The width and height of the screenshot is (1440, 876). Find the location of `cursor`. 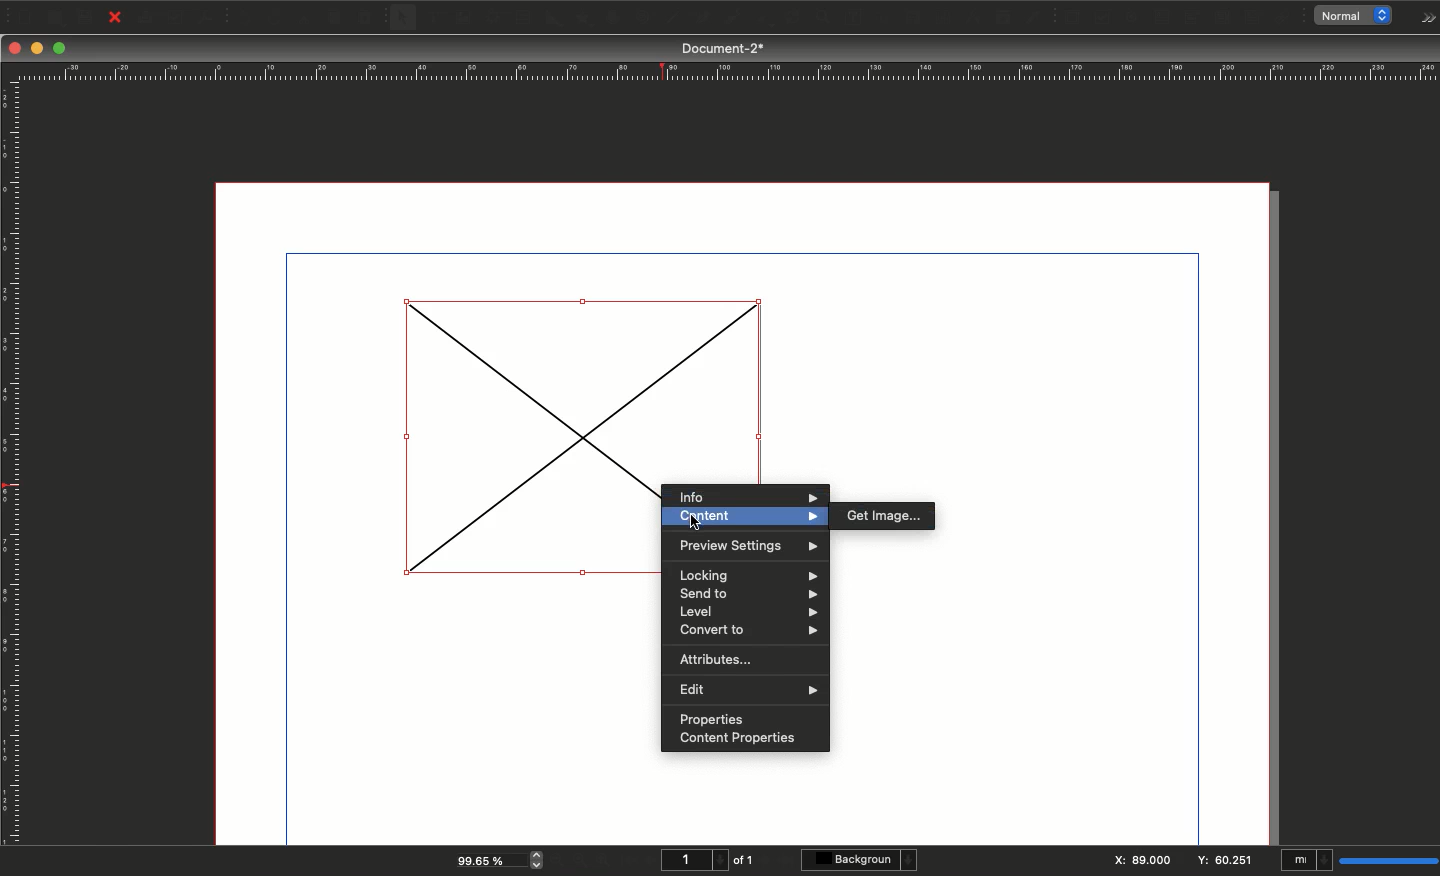

cursor is located at coordinates (698, 520).